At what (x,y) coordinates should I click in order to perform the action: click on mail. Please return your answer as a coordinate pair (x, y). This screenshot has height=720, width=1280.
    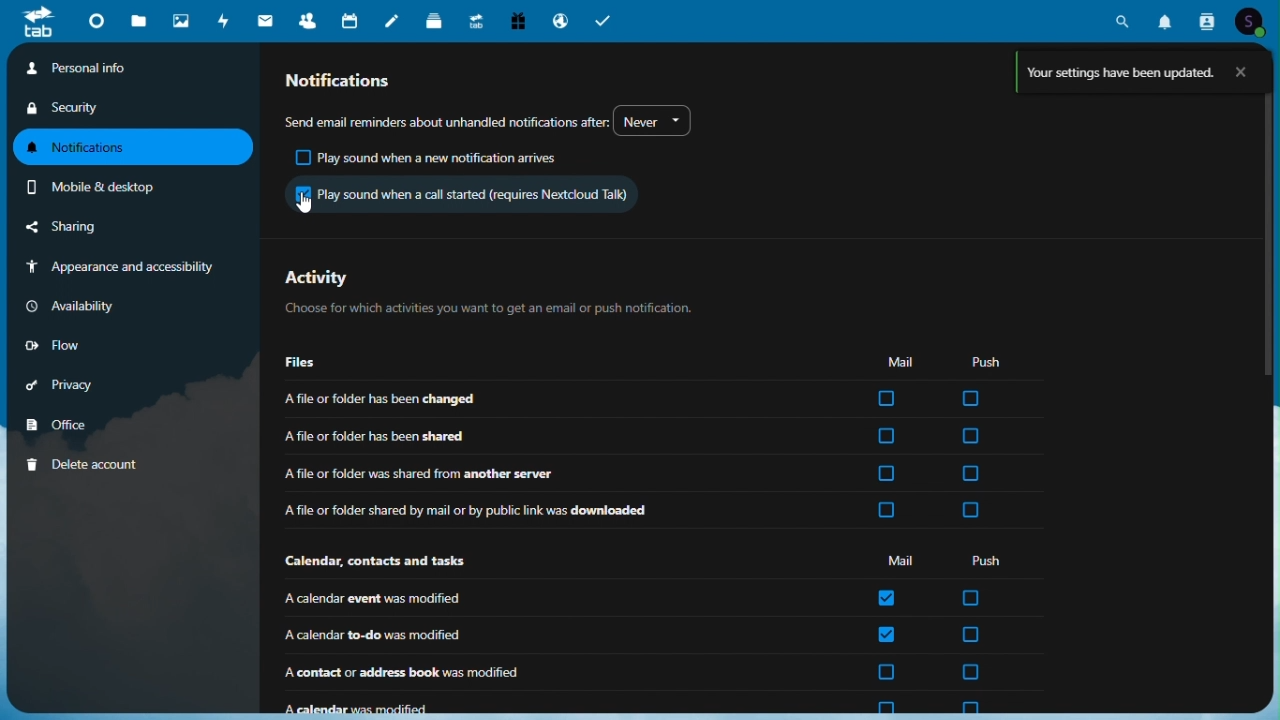
    Looking at the image, I should click on (266, 20).